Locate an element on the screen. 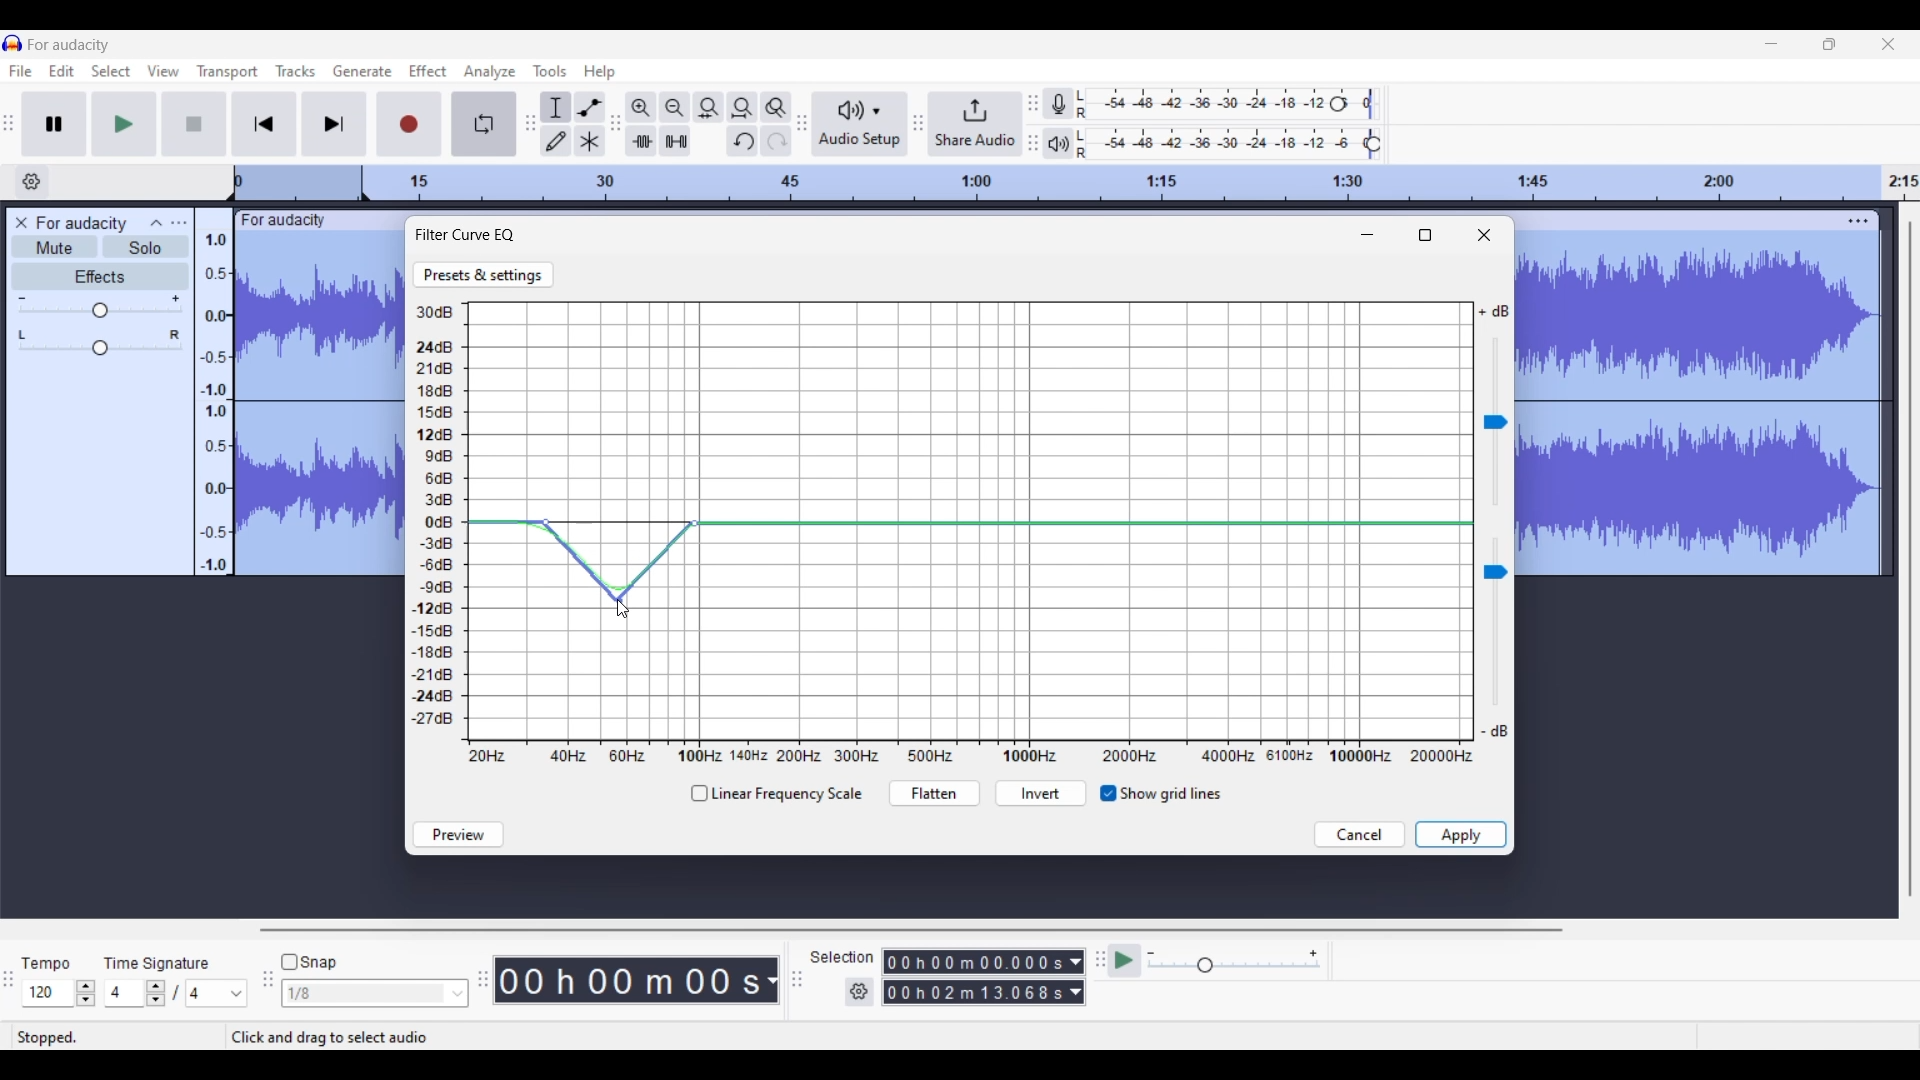 This screenshot has height=1080, width=1920. Audio track name is located at coordinates (82, 224).